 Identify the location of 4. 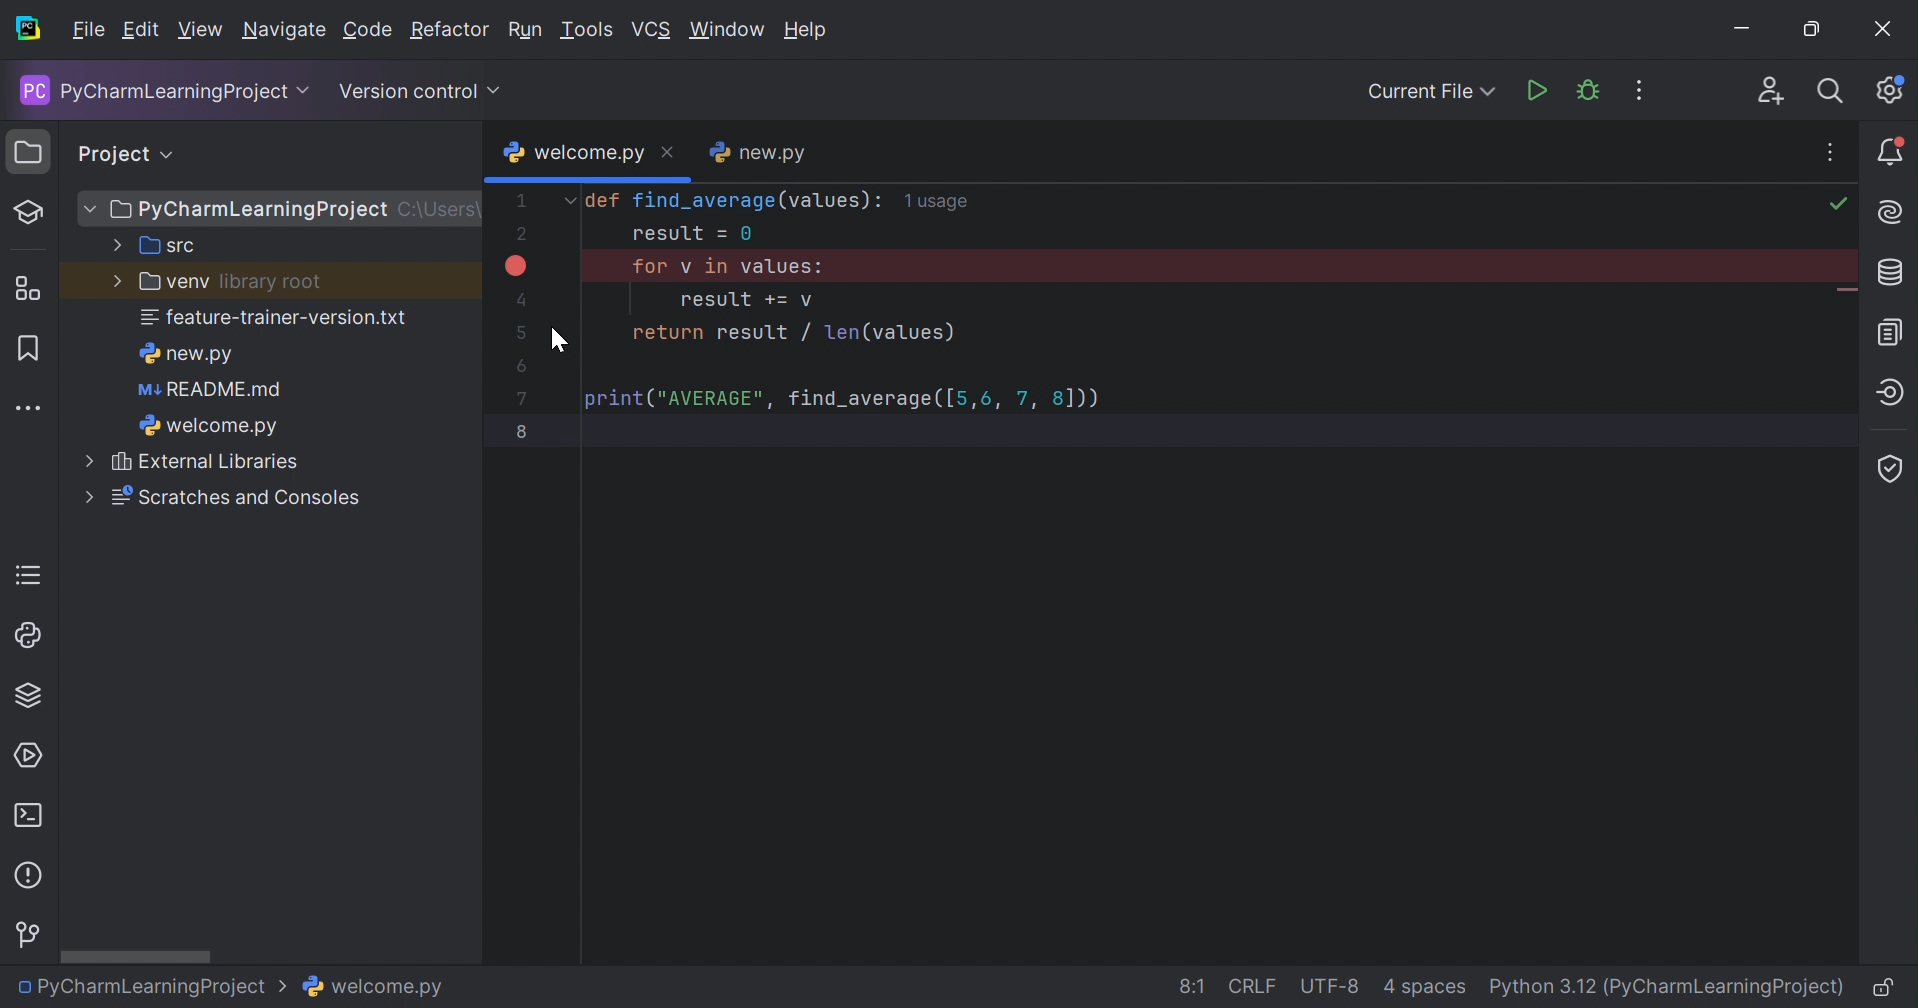
(517, 297).